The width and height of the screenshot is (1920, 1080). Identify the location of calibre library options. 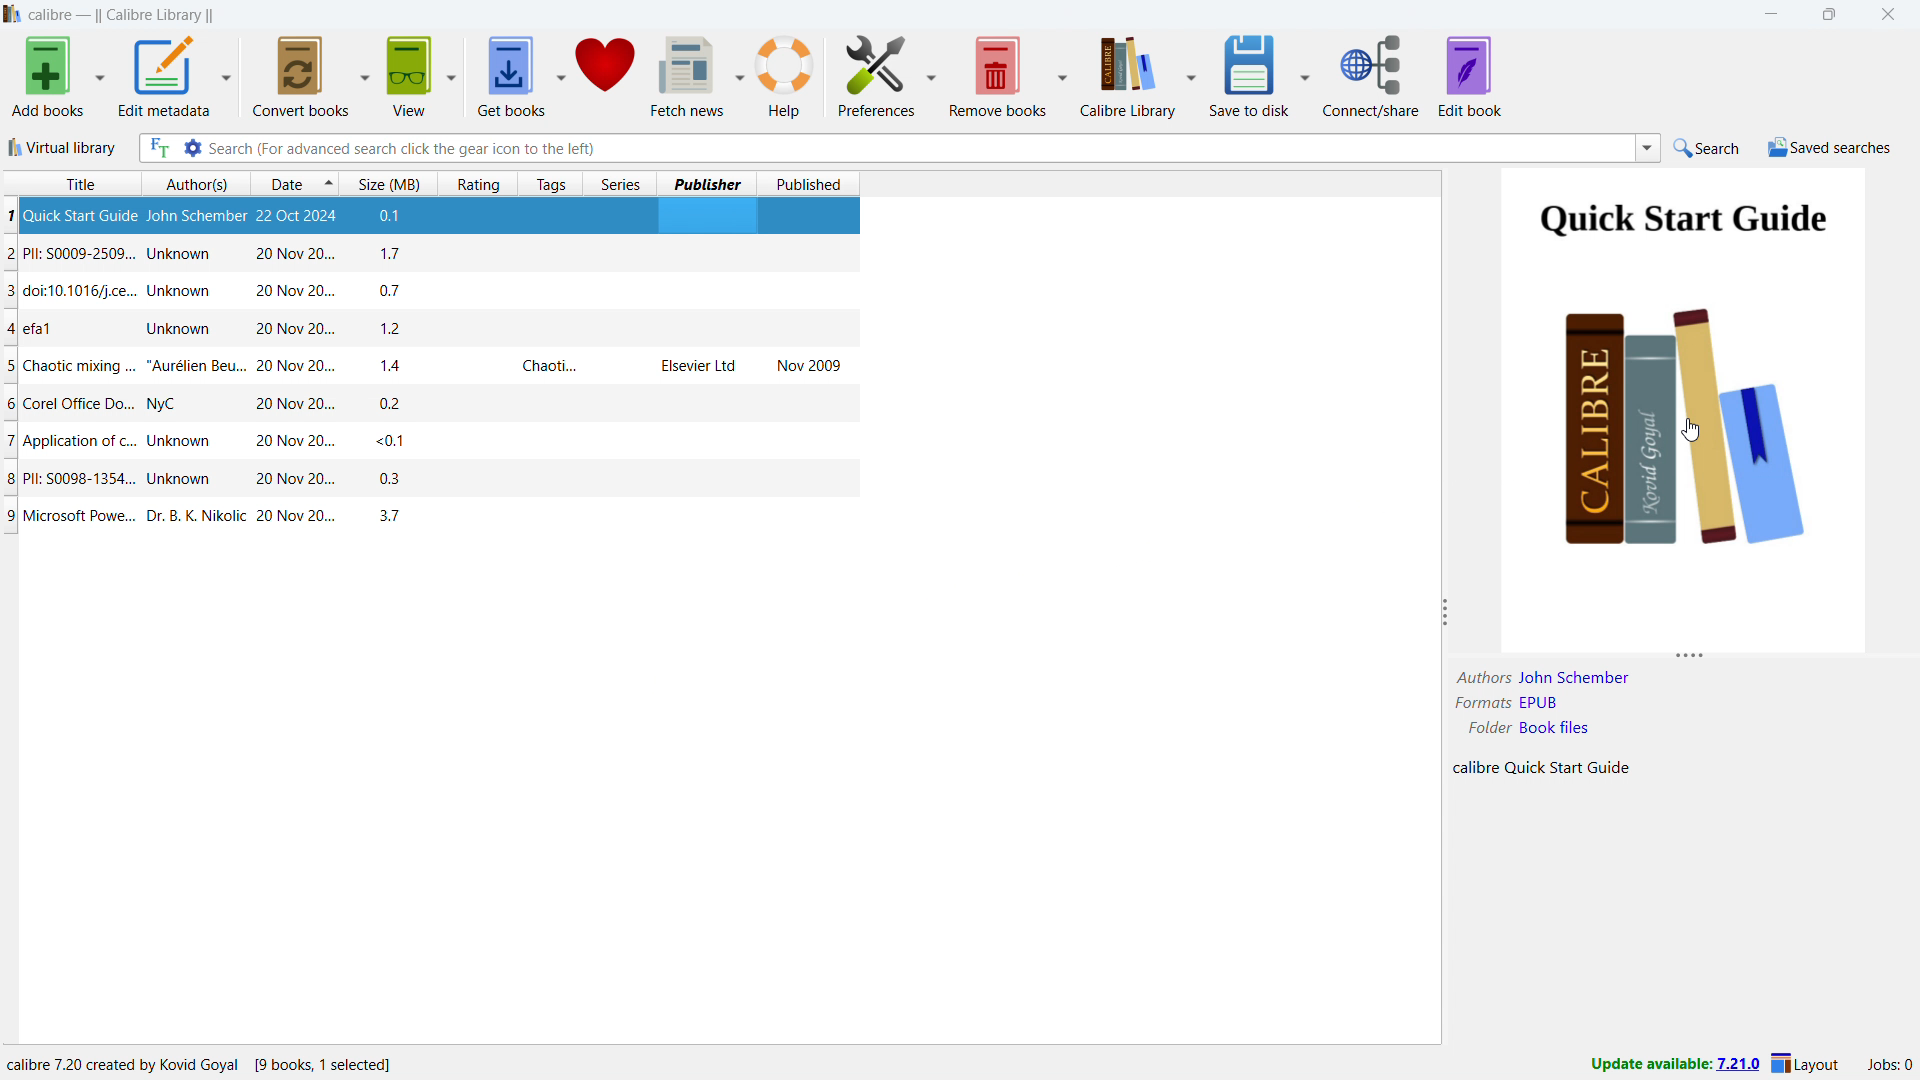
(1190, 73).